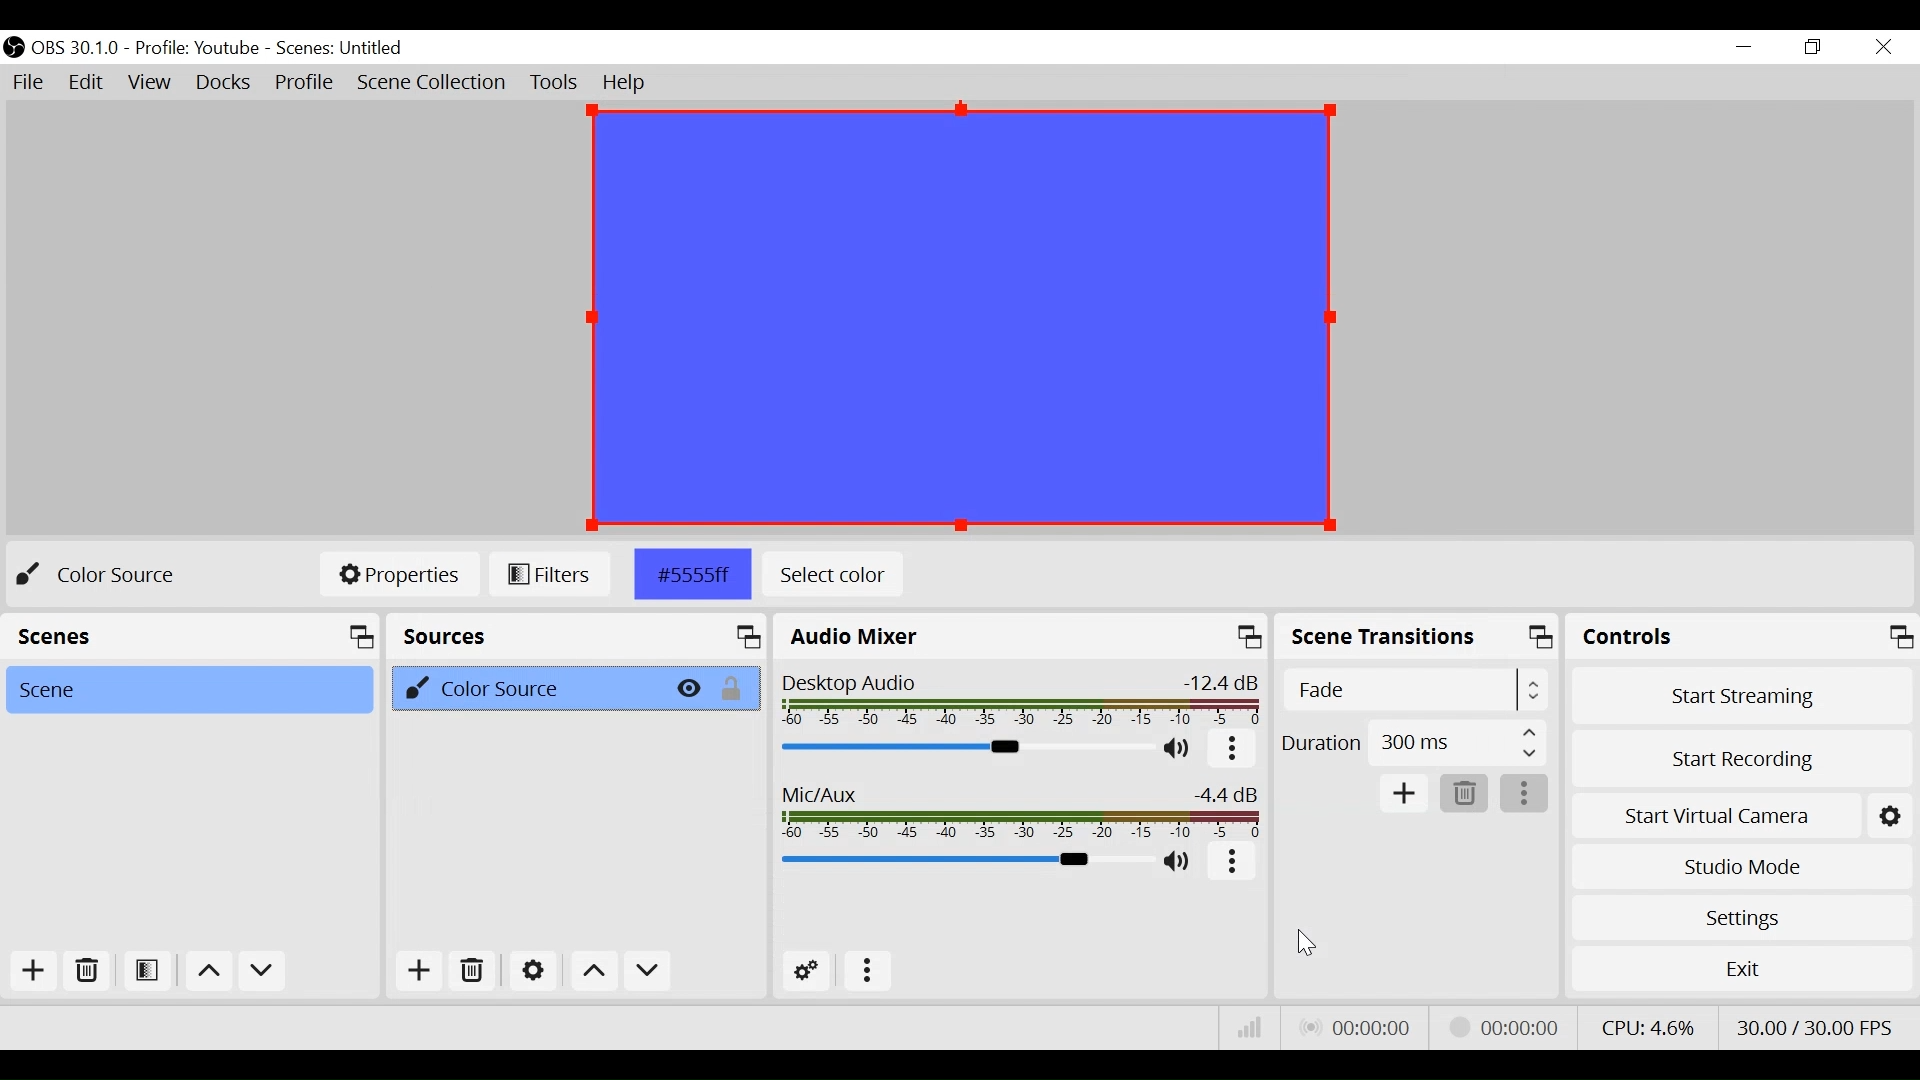 The width and height of the screenshot is (1920, 1080). Describe the element at coordinates (265, 972) in the screenshot. I see `move down` at that location.